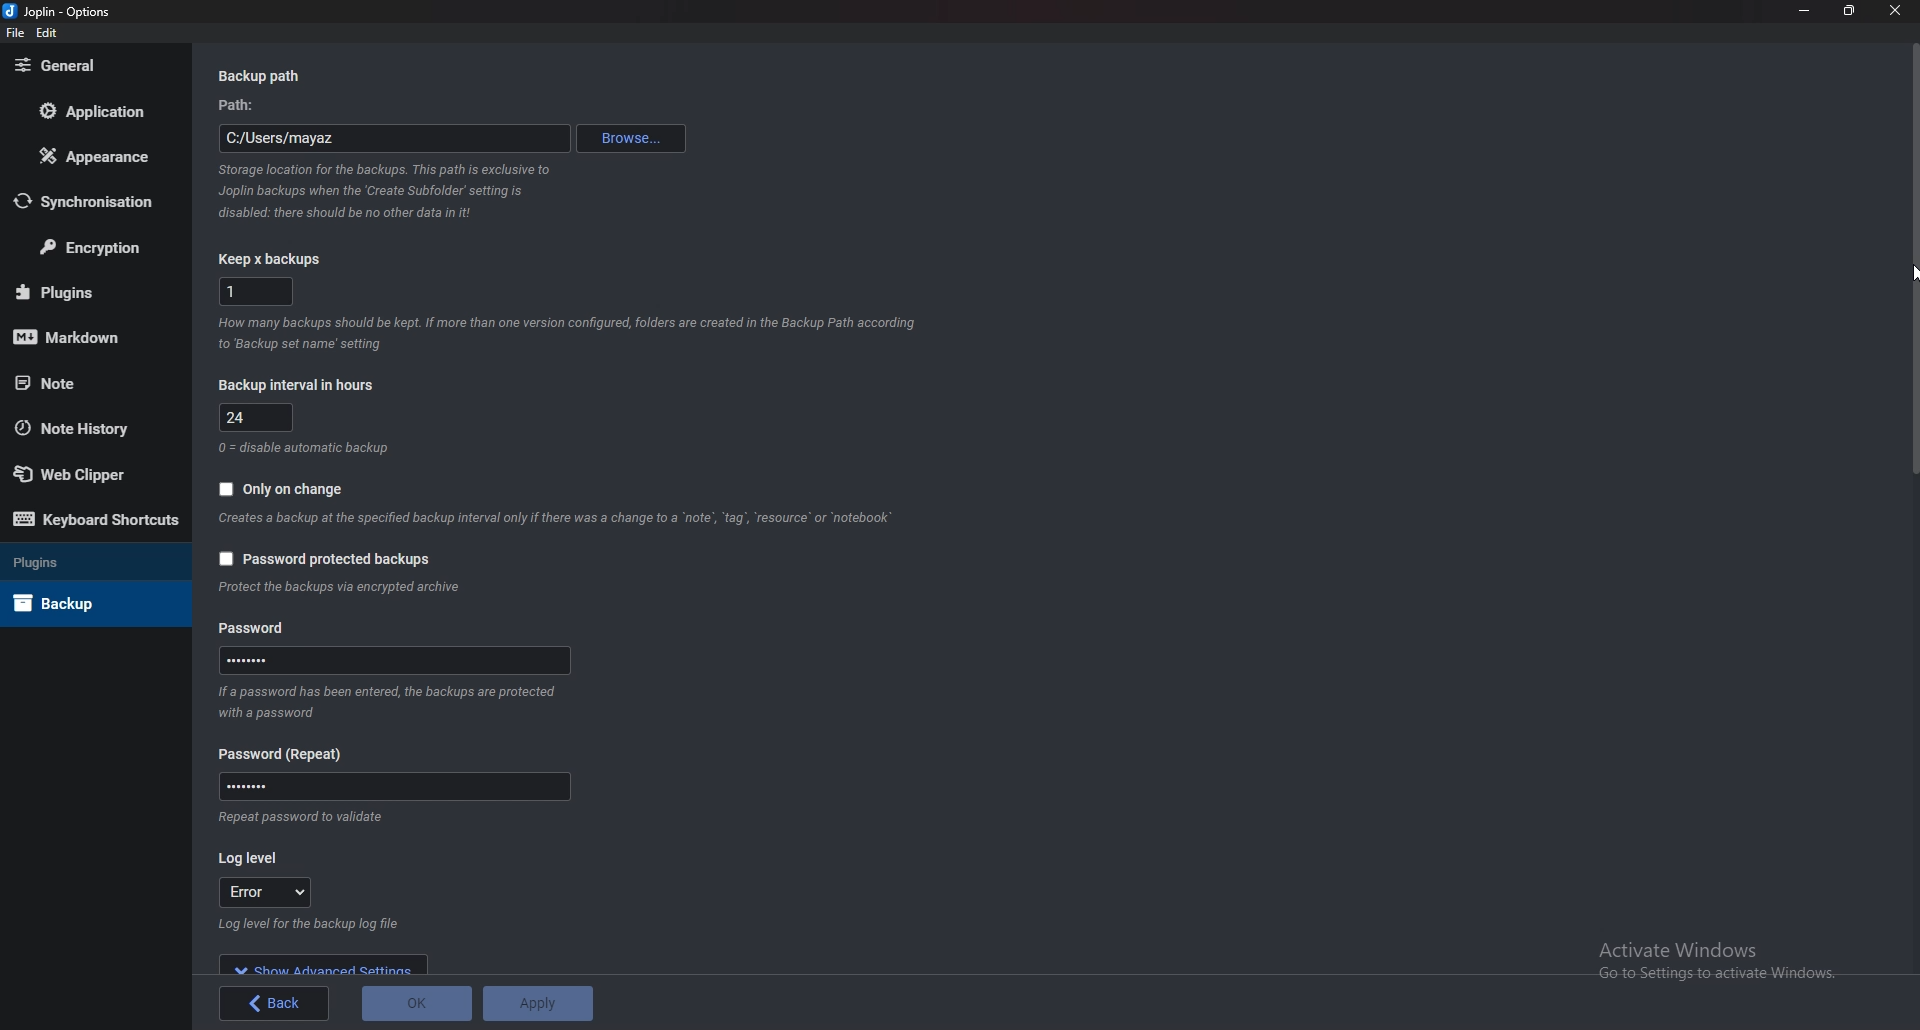  What do you see at coordinates (93, 246) in the screenshot?
I see `Encryption` at bounding box center [93, 246].